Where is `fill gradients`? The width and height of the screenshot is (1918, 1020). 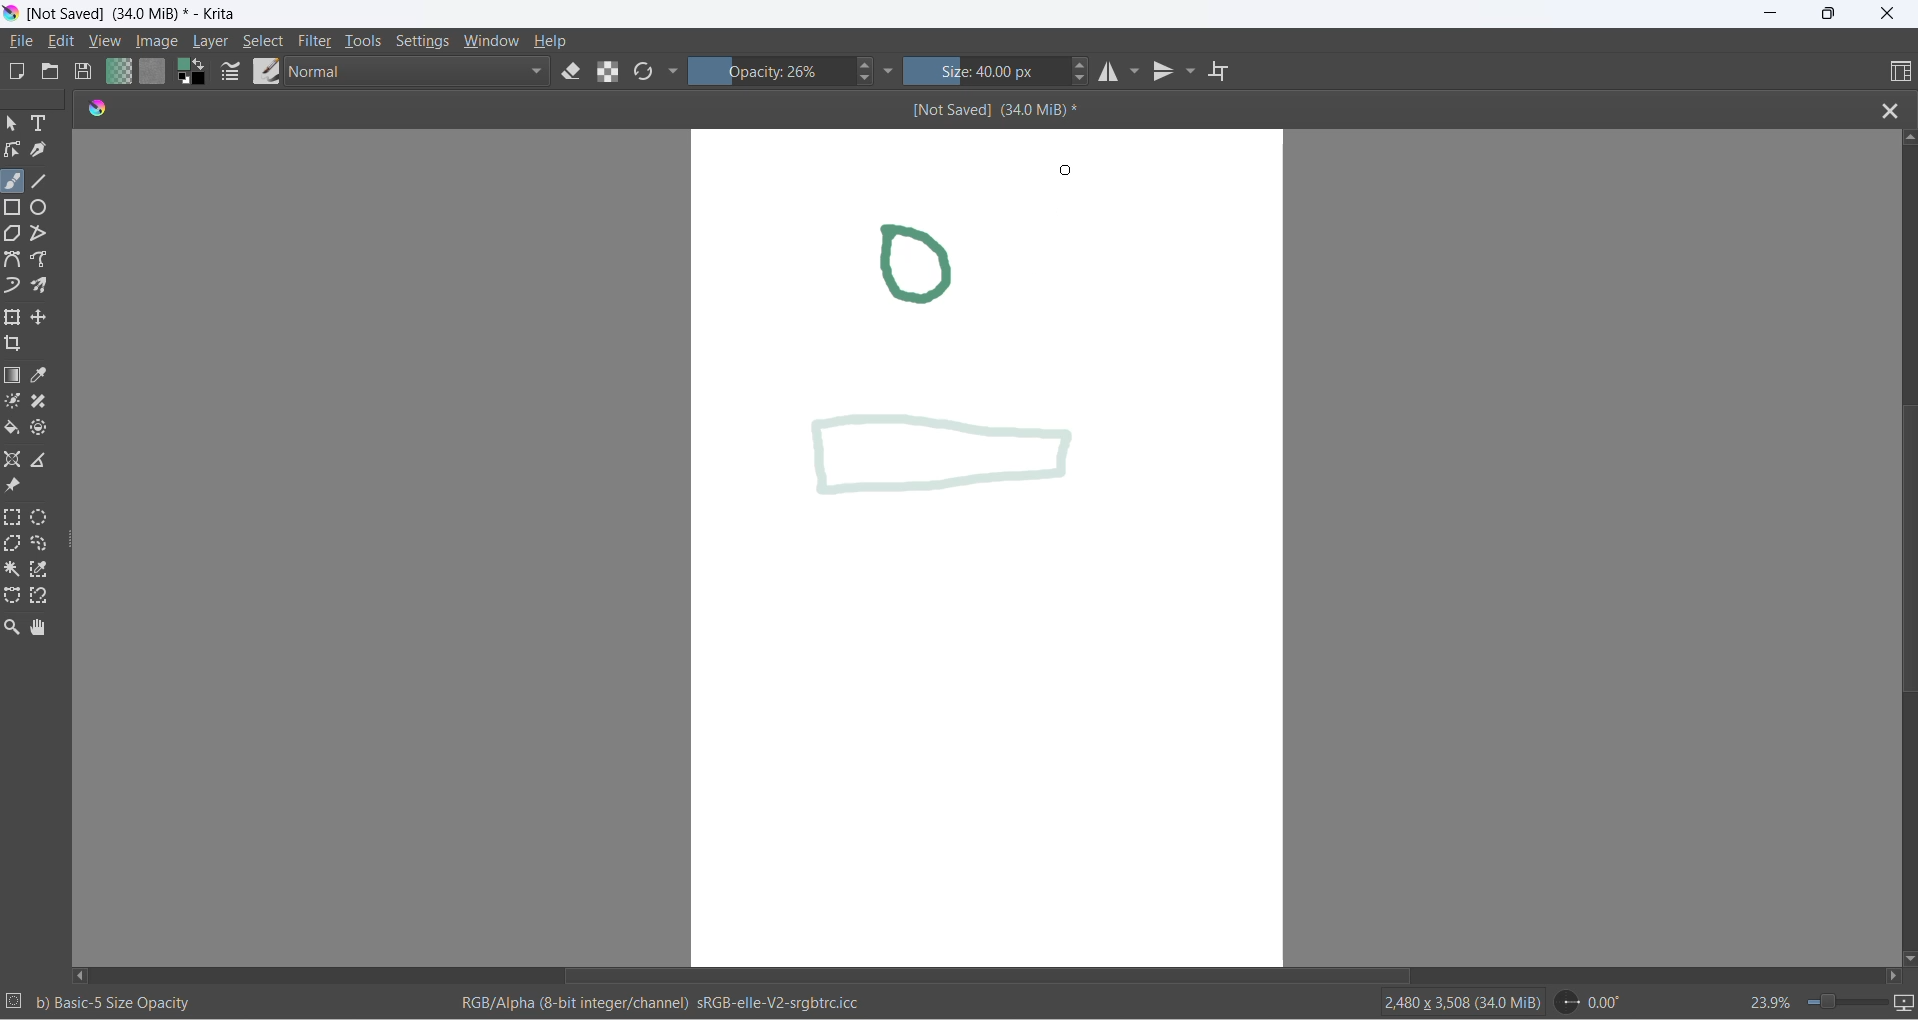 fill gradients is located at coordinates (118, 72).